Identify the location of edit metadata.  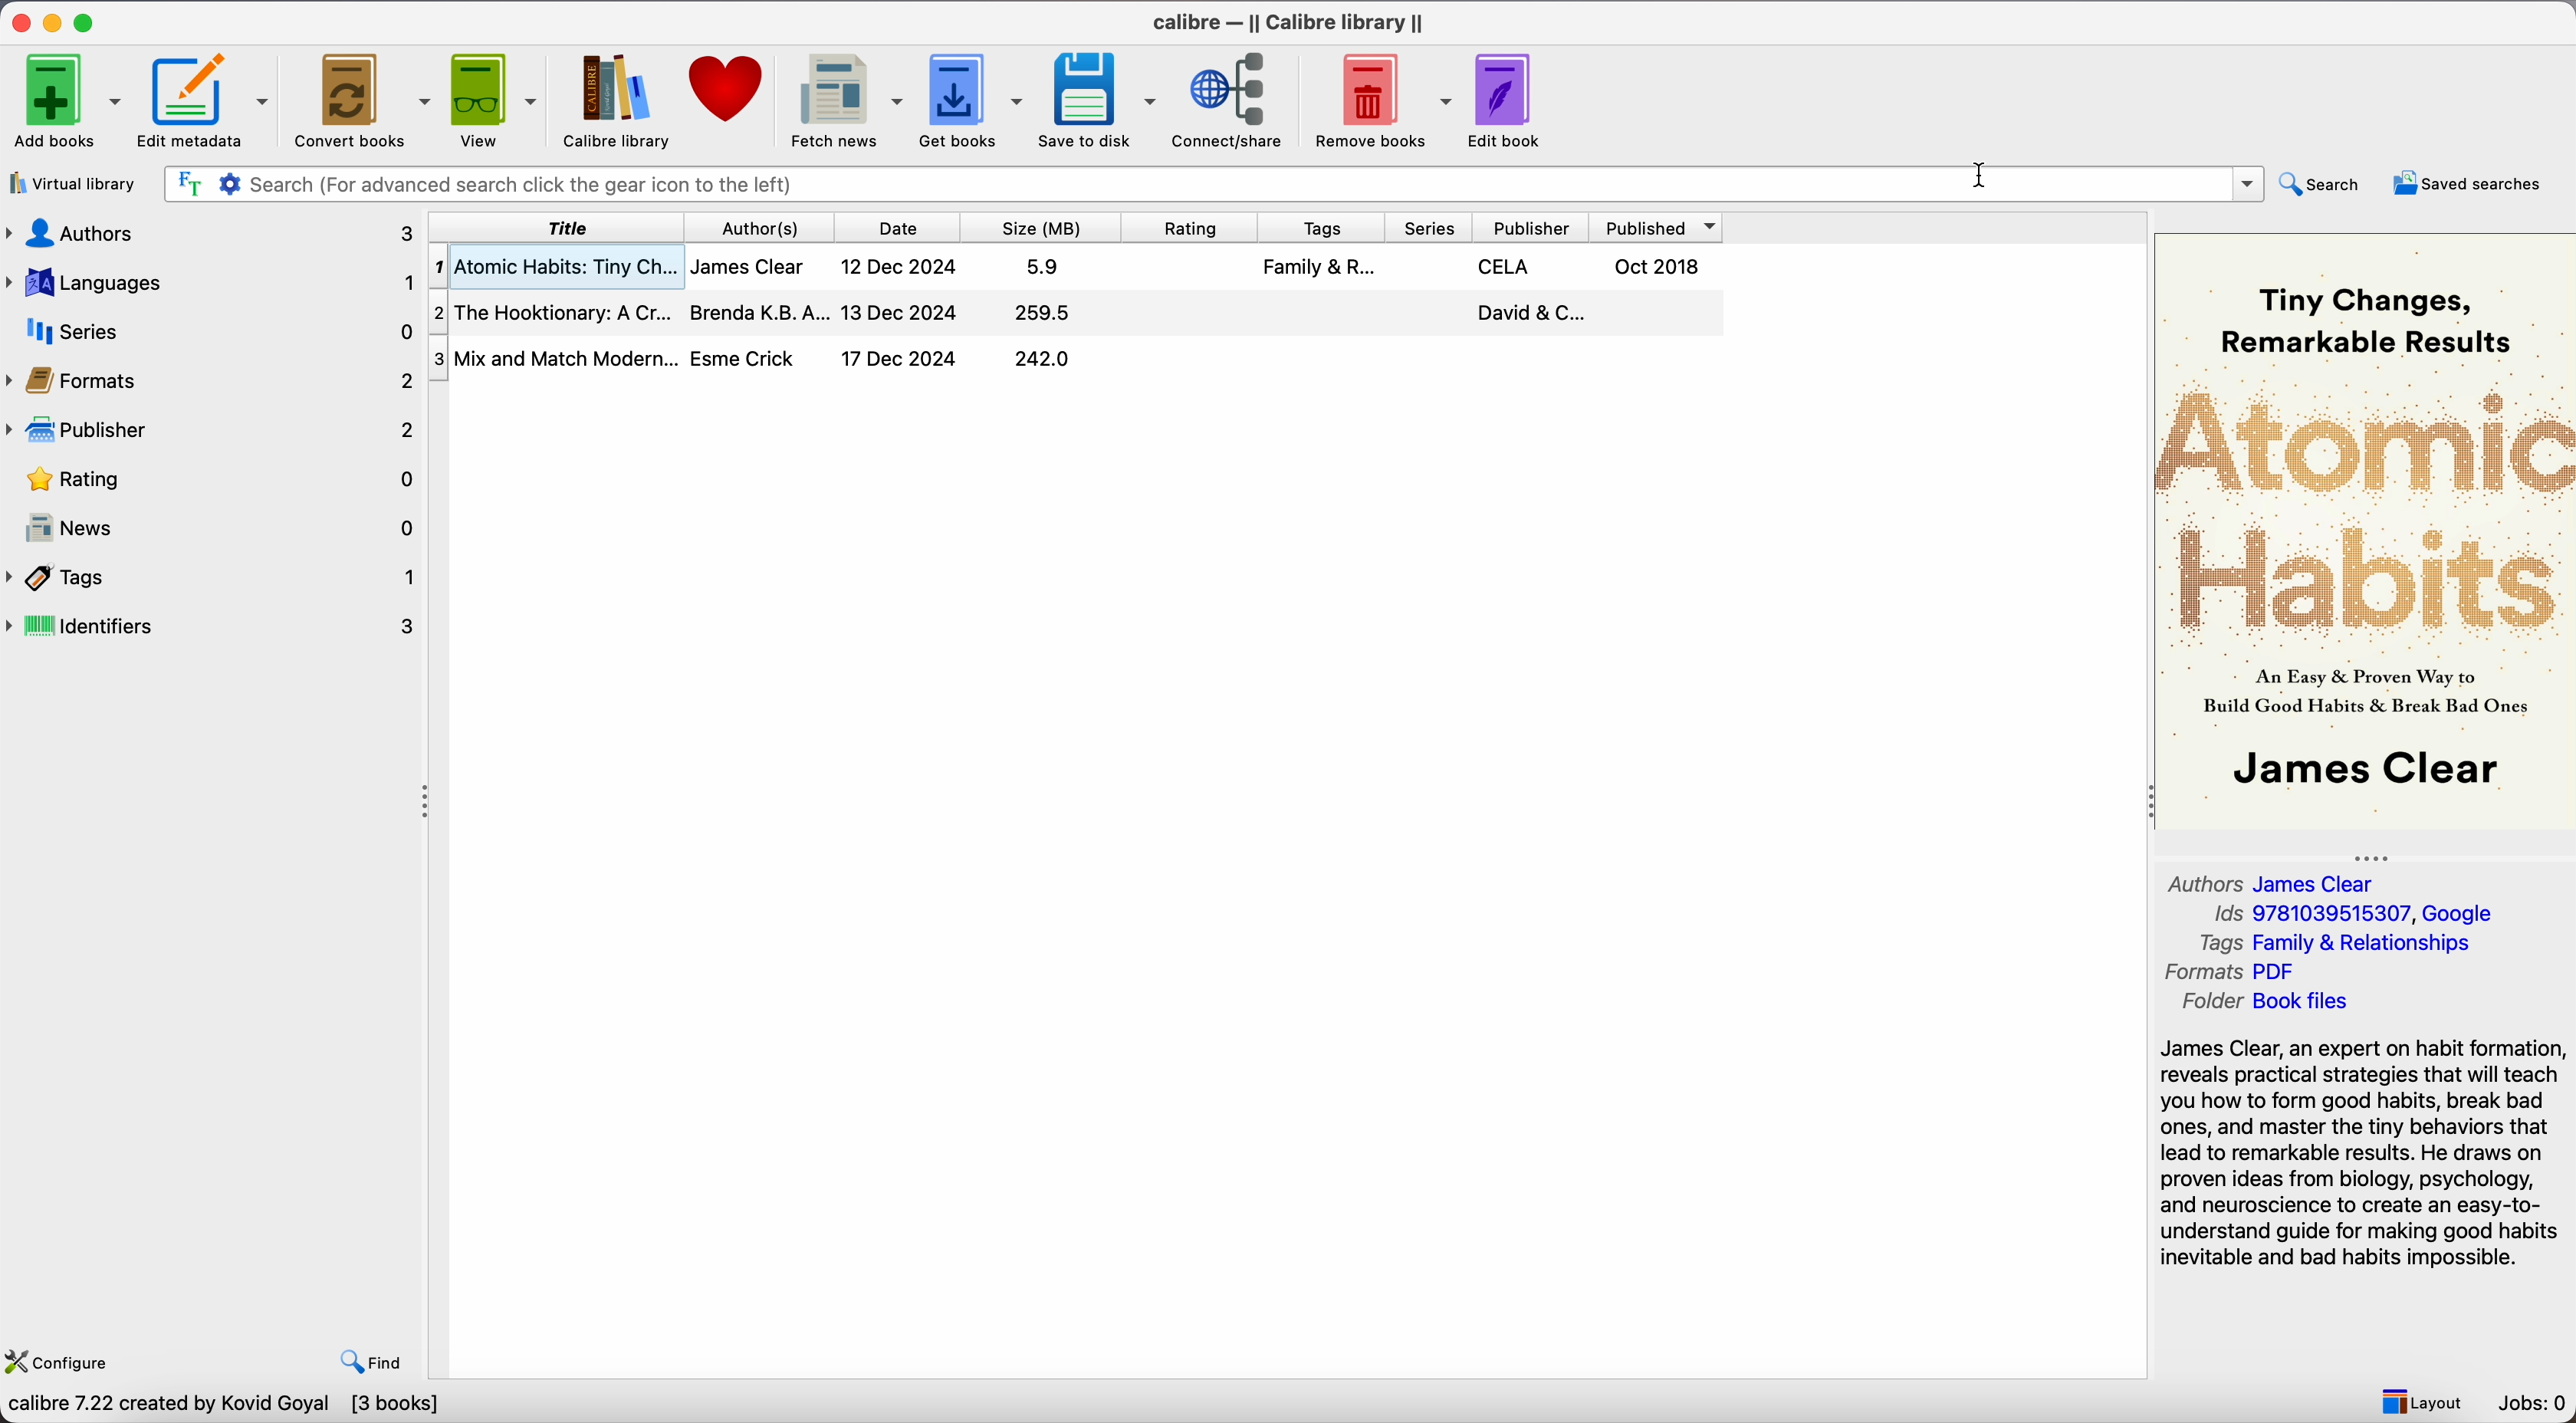
(206, 103).